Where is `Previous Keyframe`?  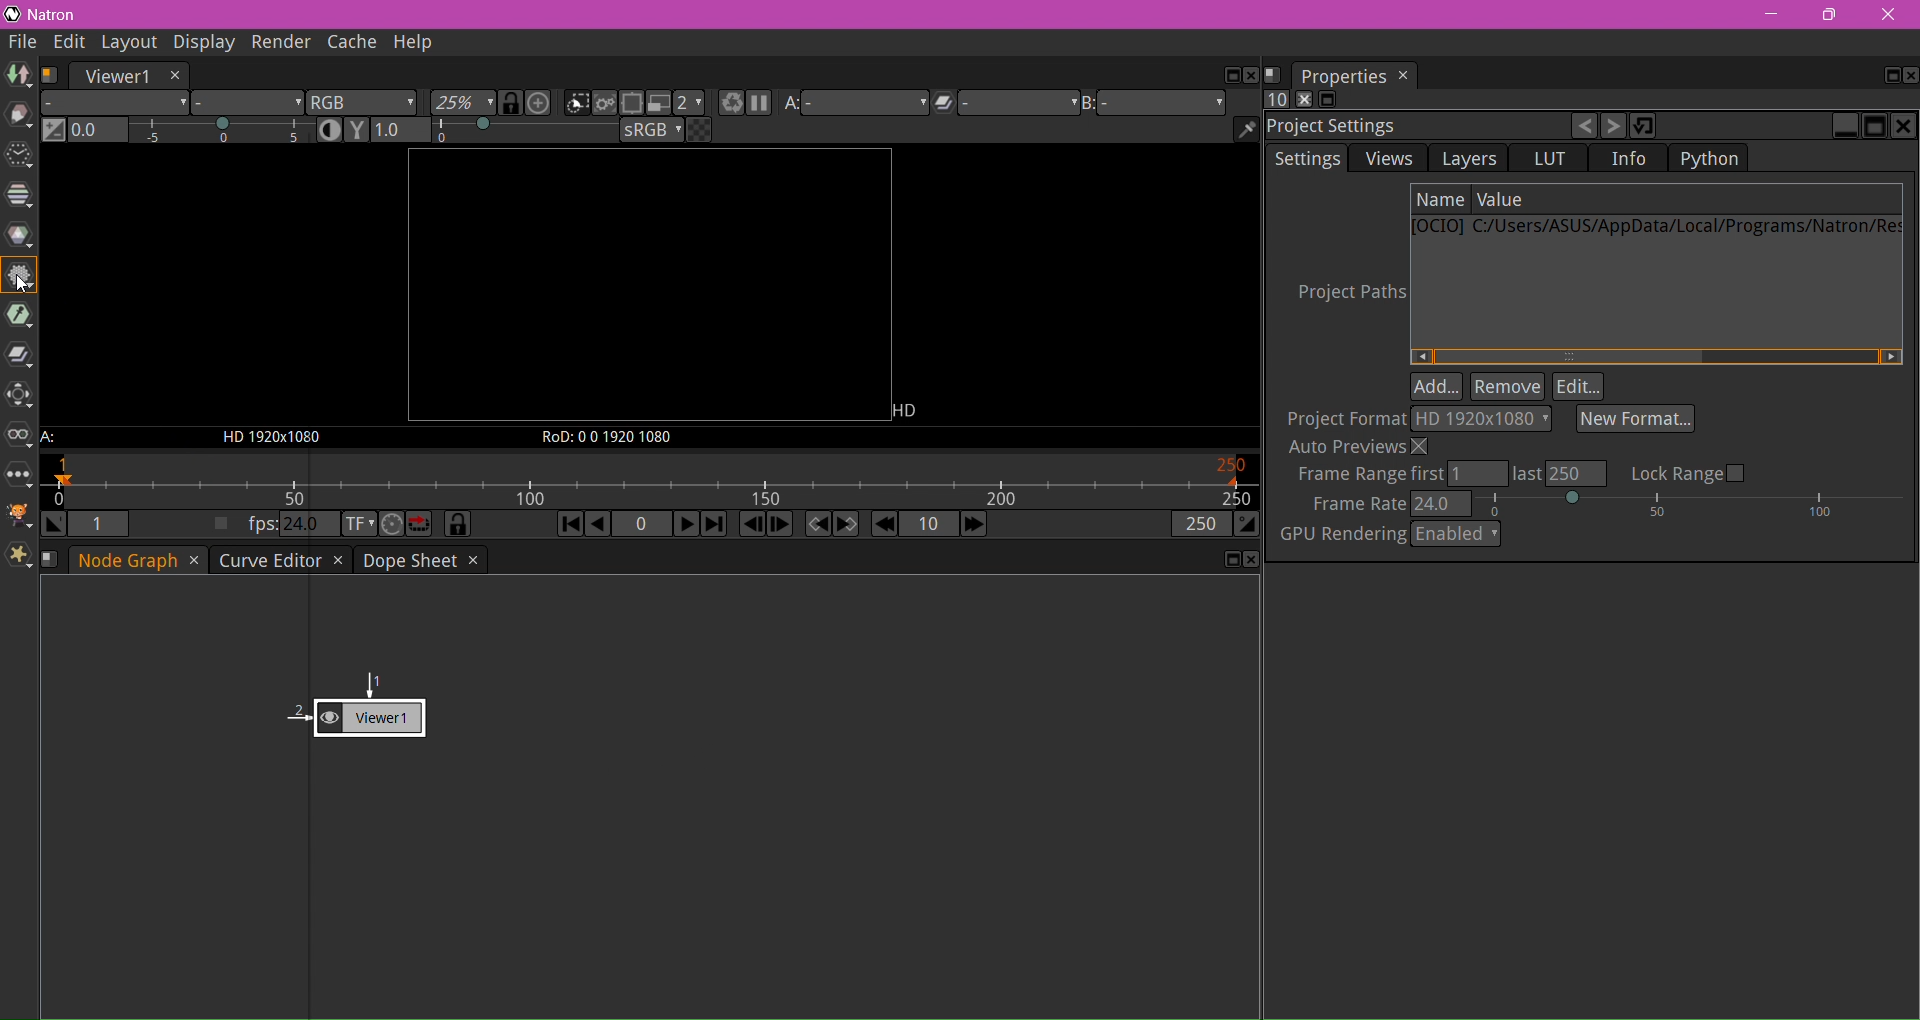
Previous Keyframe is located at coordinates (816, 525).